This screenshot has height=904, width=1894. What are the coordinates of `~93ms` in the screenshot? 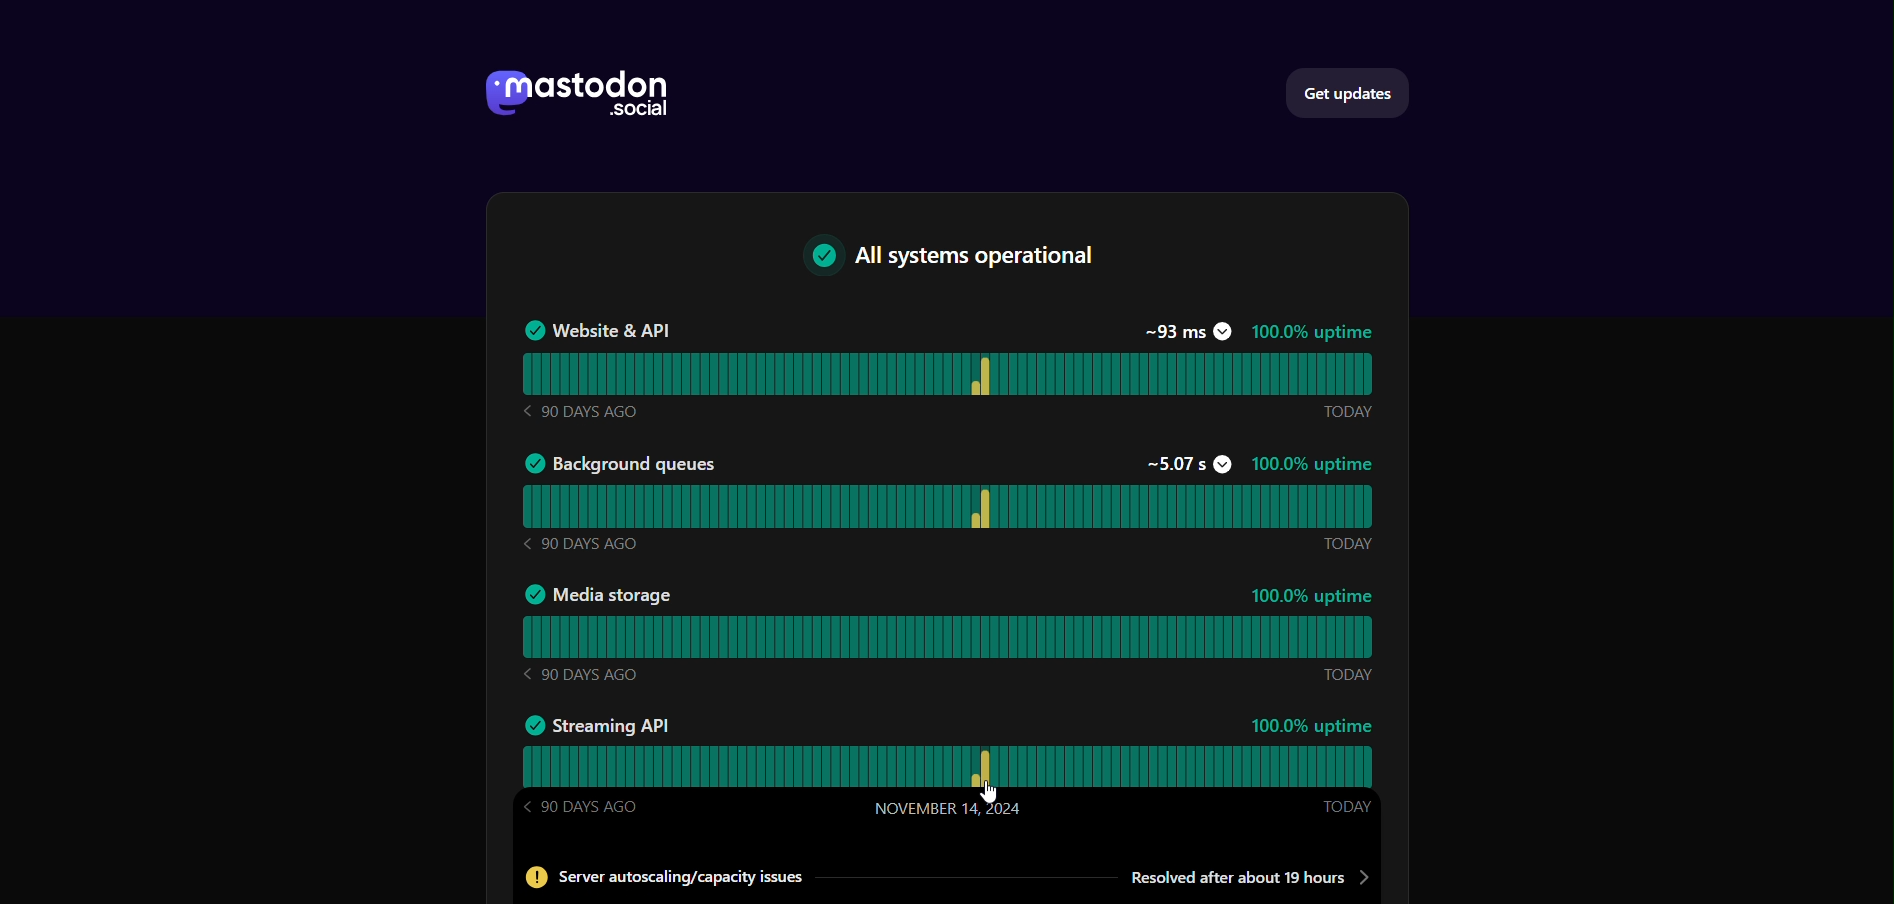 It's located at (1186, 331).